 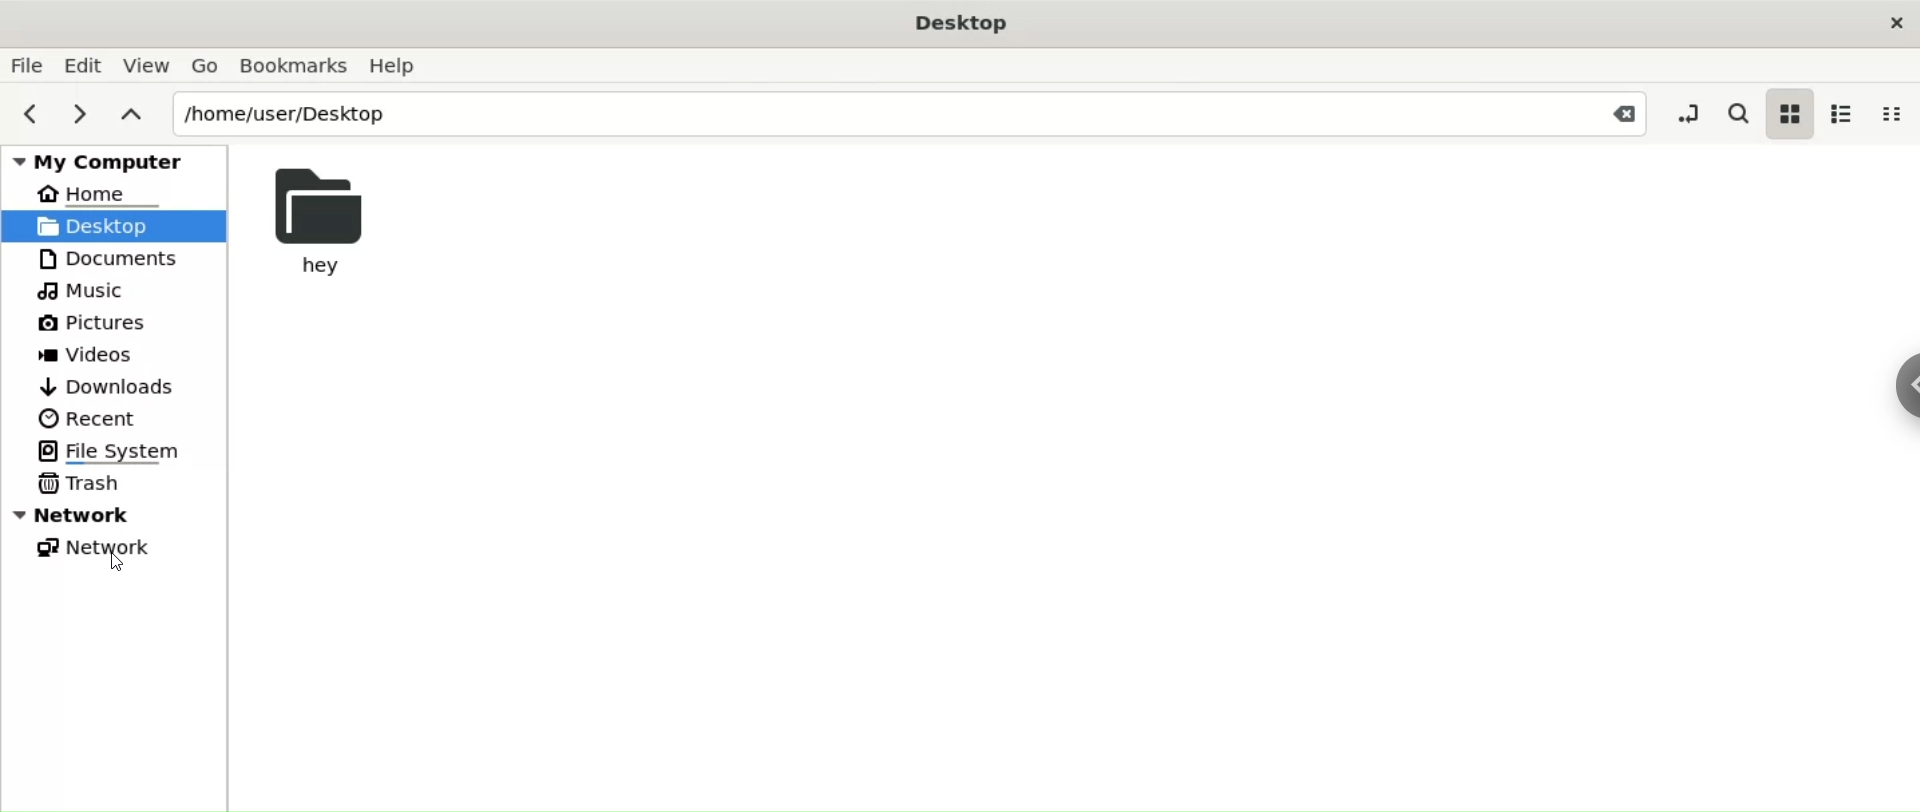 What do you see at coordinates (28, 114) in the screenshot?
I see `previous` at bounding box center [28, 114].